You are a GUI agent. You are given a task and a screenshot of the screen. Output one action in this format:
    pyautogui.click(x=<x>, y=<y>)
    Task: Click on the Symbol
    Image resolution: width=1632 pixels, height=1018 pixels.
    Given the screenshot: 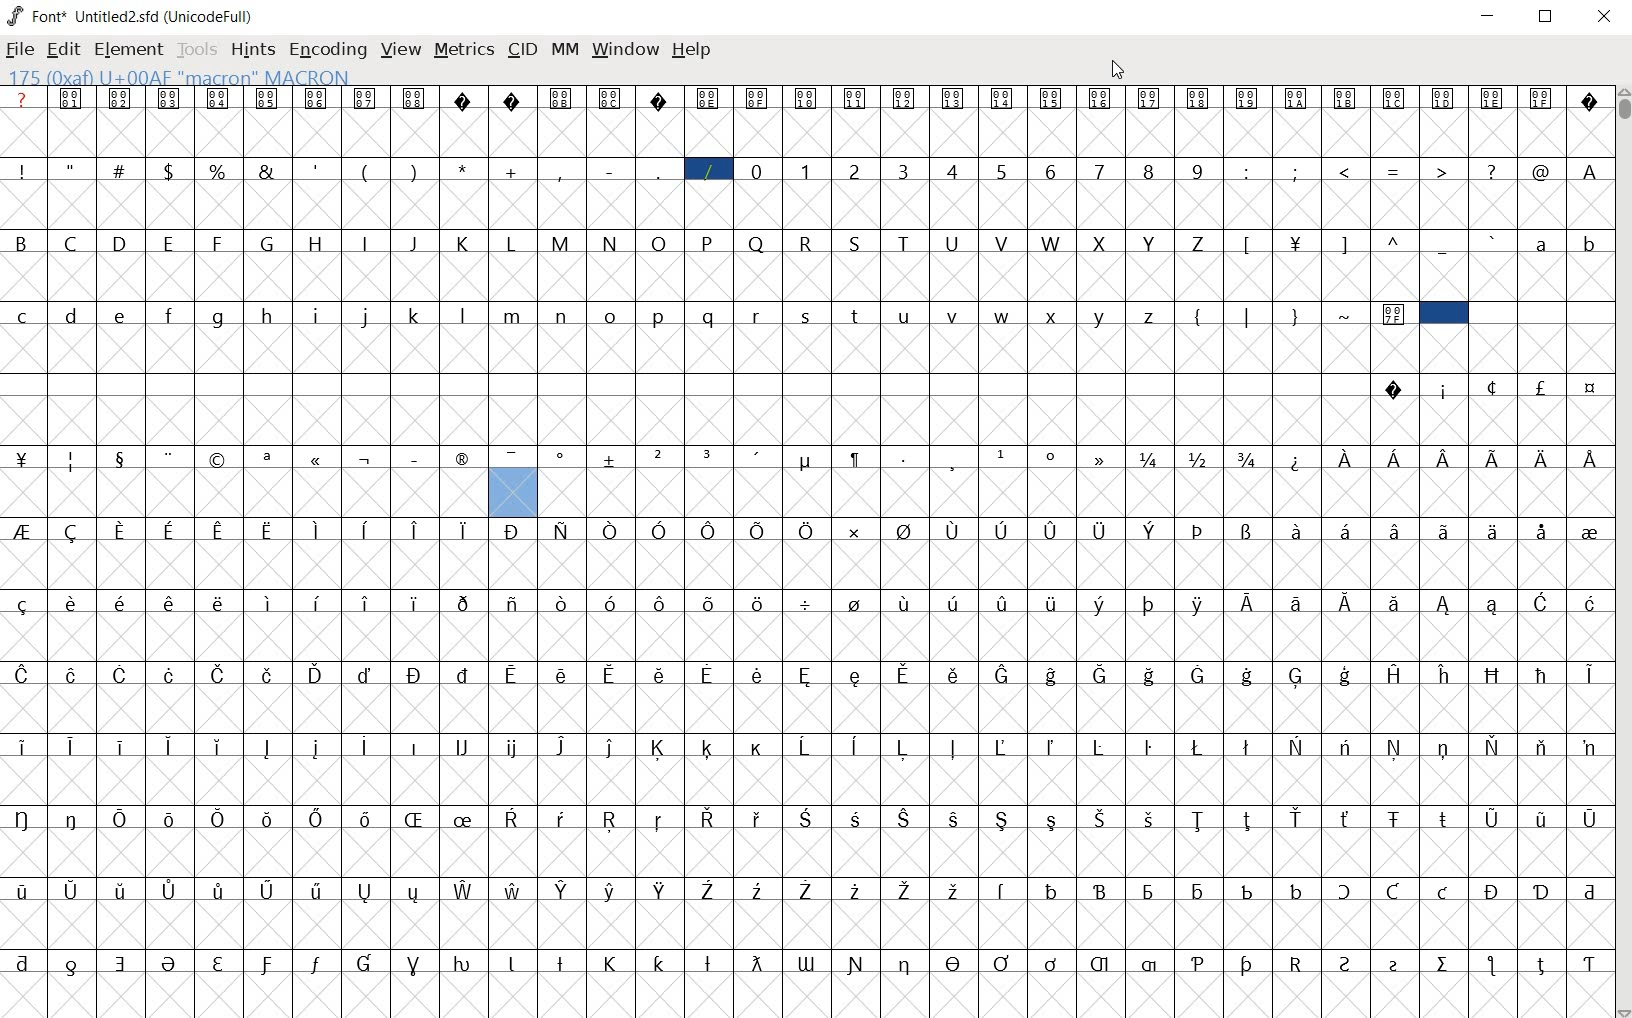 What is the action you would take?
    pyautogui.click(x=806, y=601)
    